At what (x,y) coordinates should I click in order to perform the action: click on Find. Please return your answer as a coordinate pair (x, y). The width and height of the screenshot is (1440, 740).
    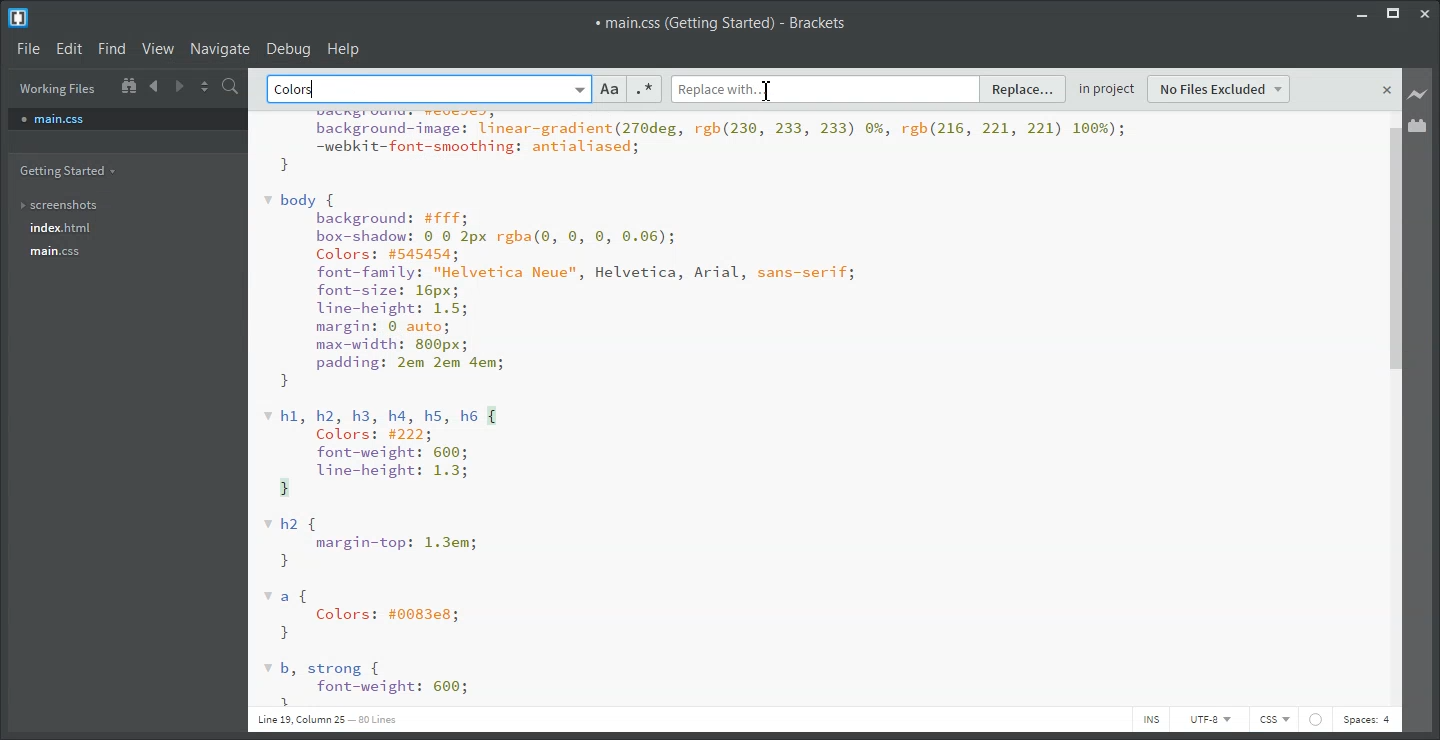
    Looking at the image, I should click on (111, 49).